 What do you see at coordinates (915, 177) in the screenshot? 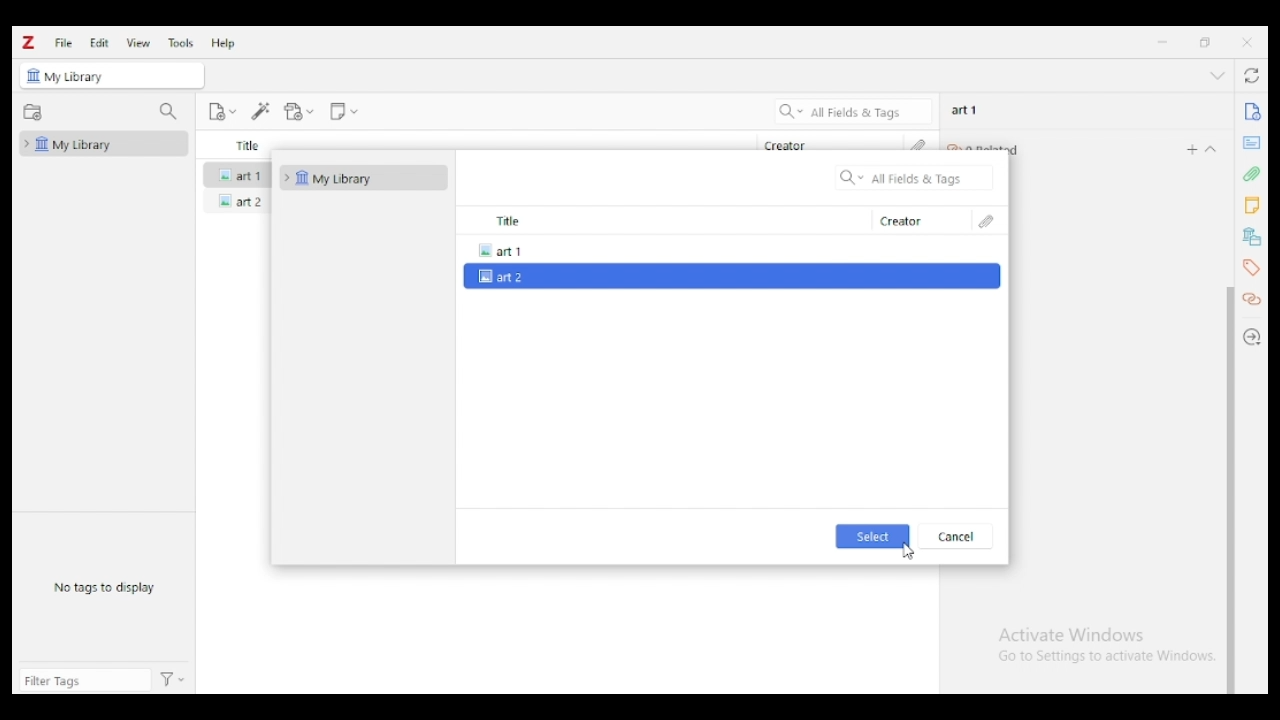
I see `search all fields and tags` at bounding box center [915, 177].